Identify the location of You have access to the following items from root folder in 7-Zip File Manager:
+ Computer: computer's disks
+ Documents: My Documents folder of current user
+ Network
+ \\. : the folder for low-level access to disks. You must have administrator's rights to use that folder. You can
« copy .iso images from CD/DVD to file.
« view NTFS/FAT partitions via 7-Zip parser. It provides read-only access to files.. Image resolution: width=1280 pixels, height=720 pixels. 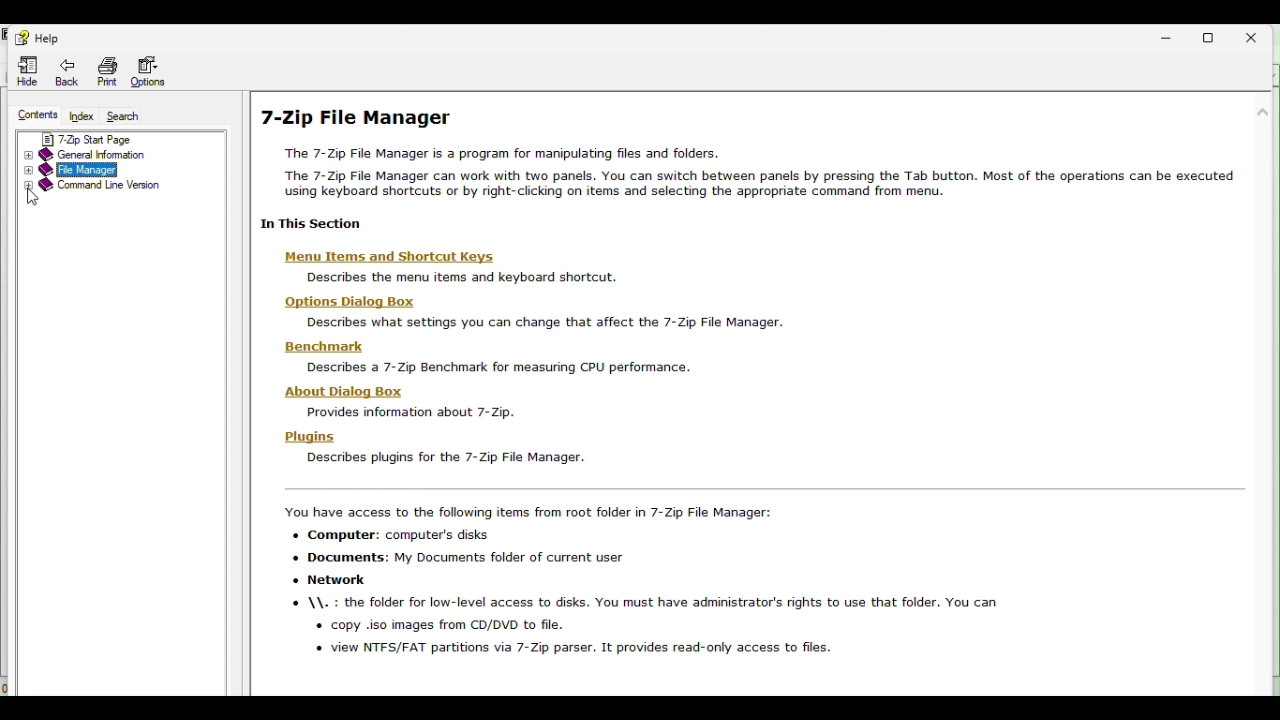
(689, 587).